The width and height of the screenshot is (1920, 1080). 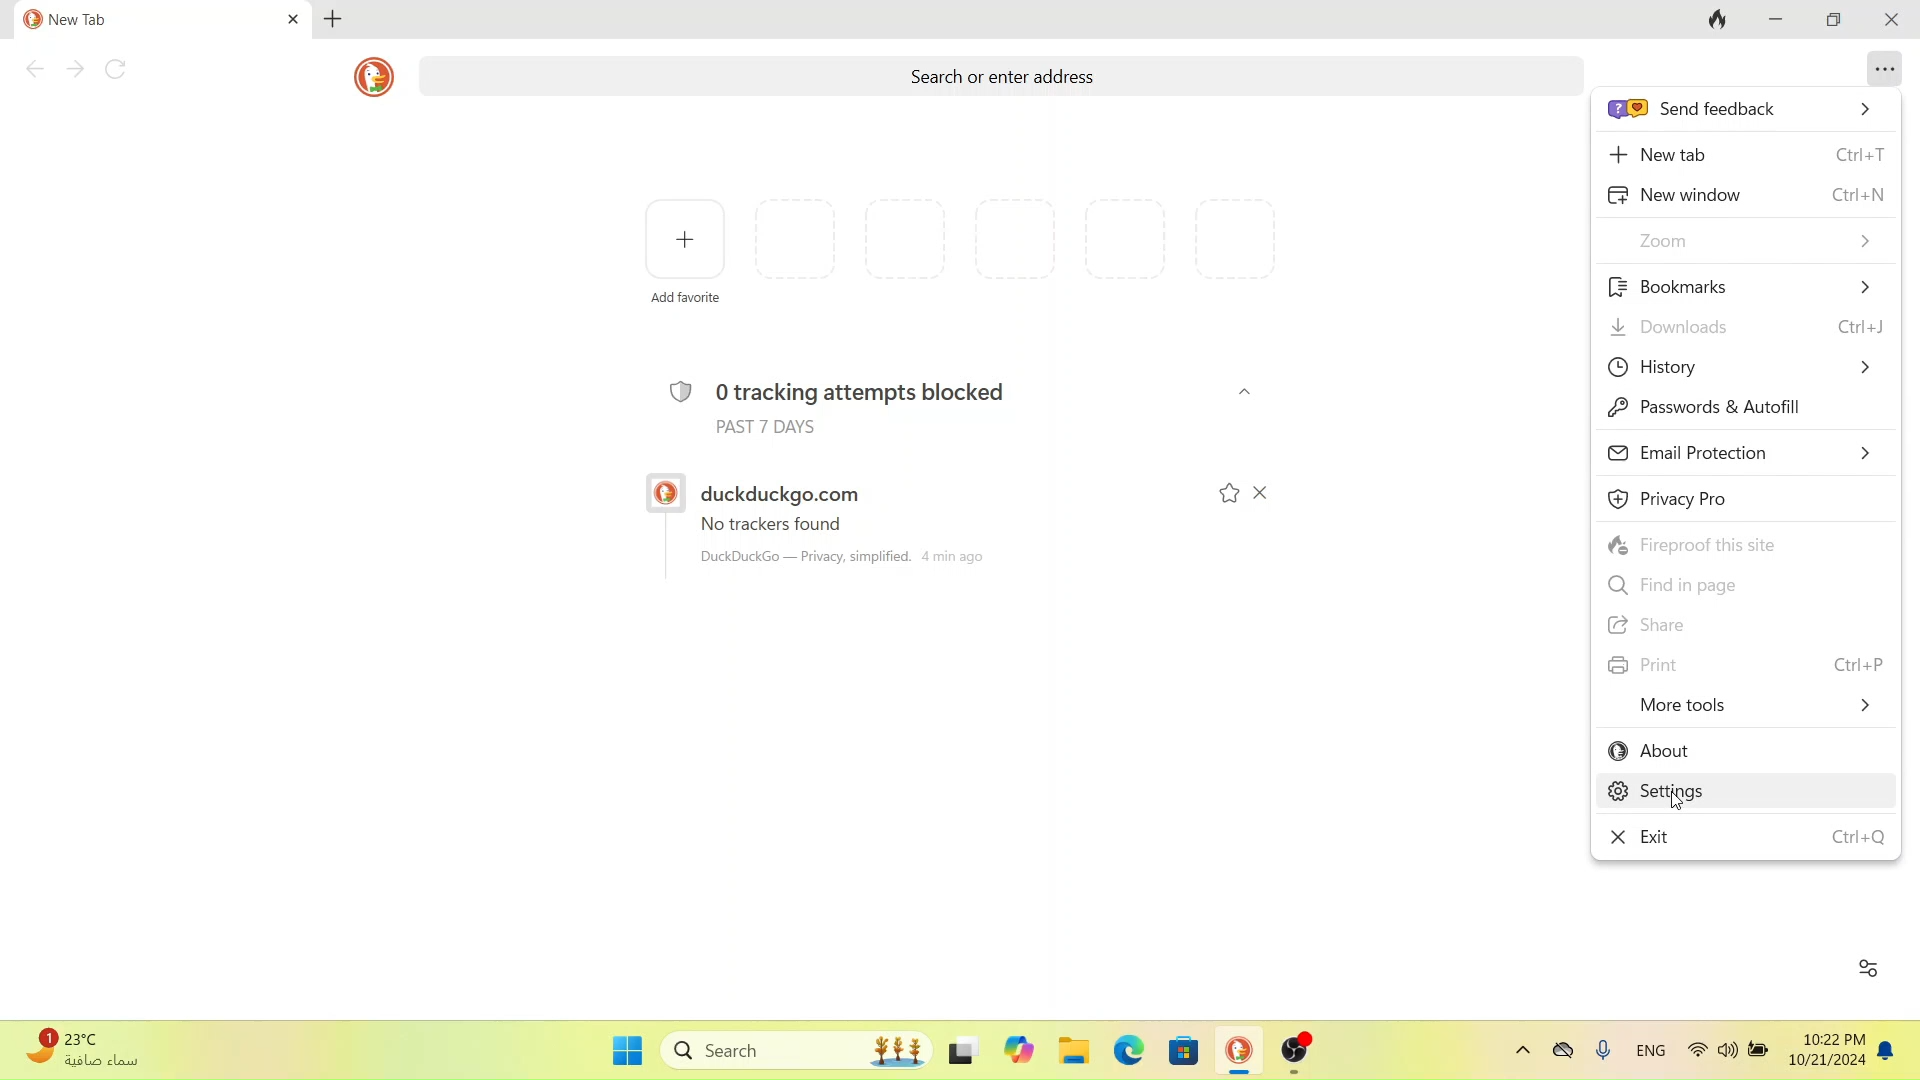 I want to click on close tab, so click(x=292, y=20).